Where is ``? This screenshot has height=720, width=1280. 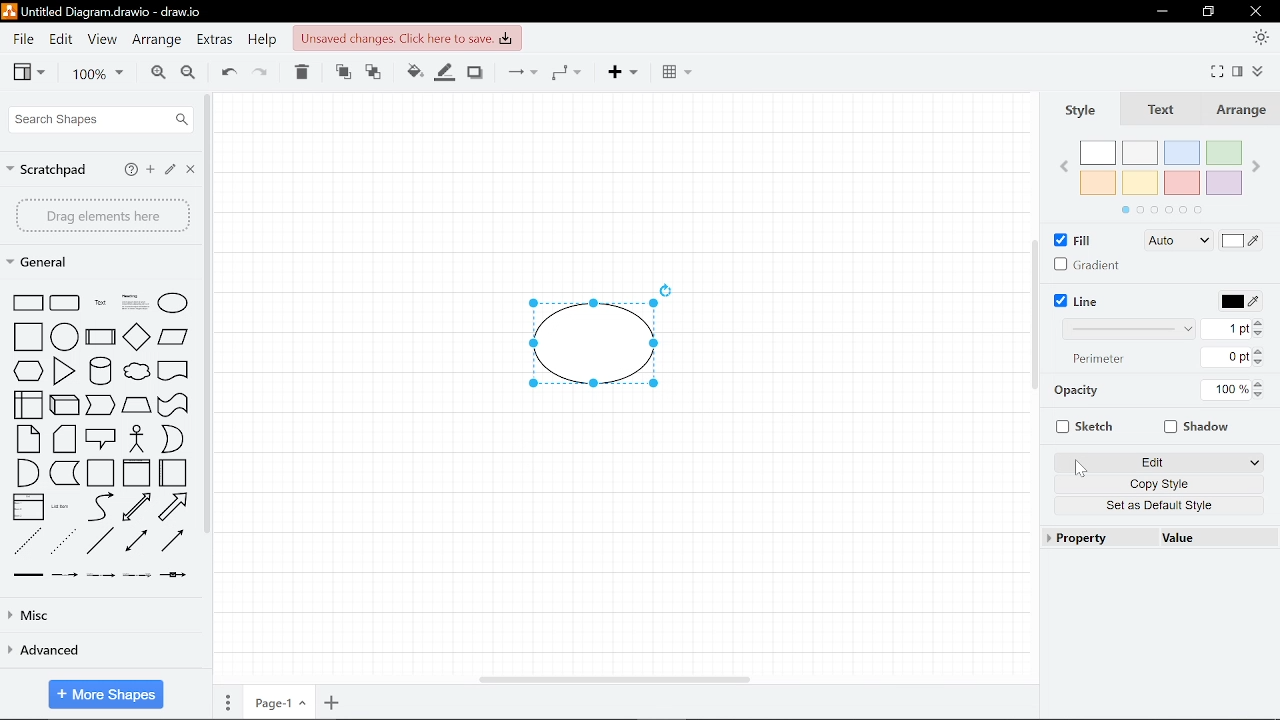
 is located at coordinates (1261, 323).